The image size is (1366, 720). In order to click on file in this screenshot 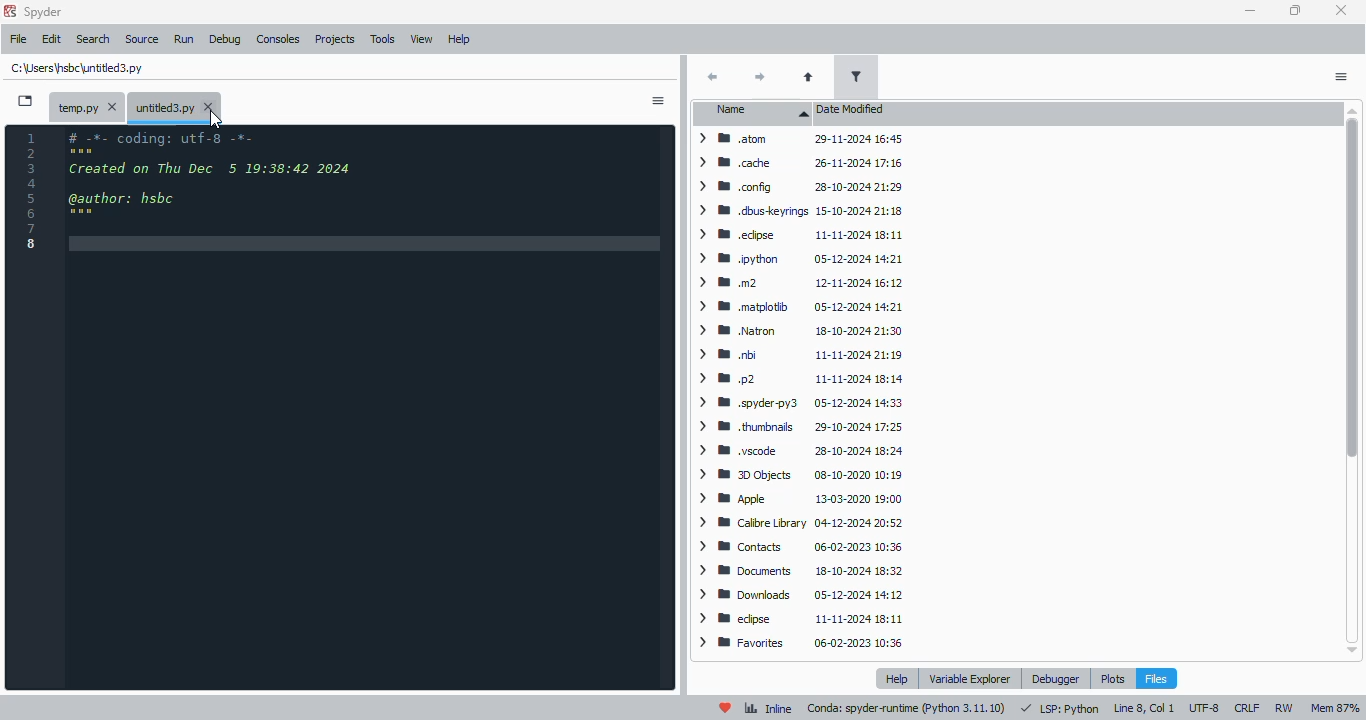, I will do `click(19, 39)`.